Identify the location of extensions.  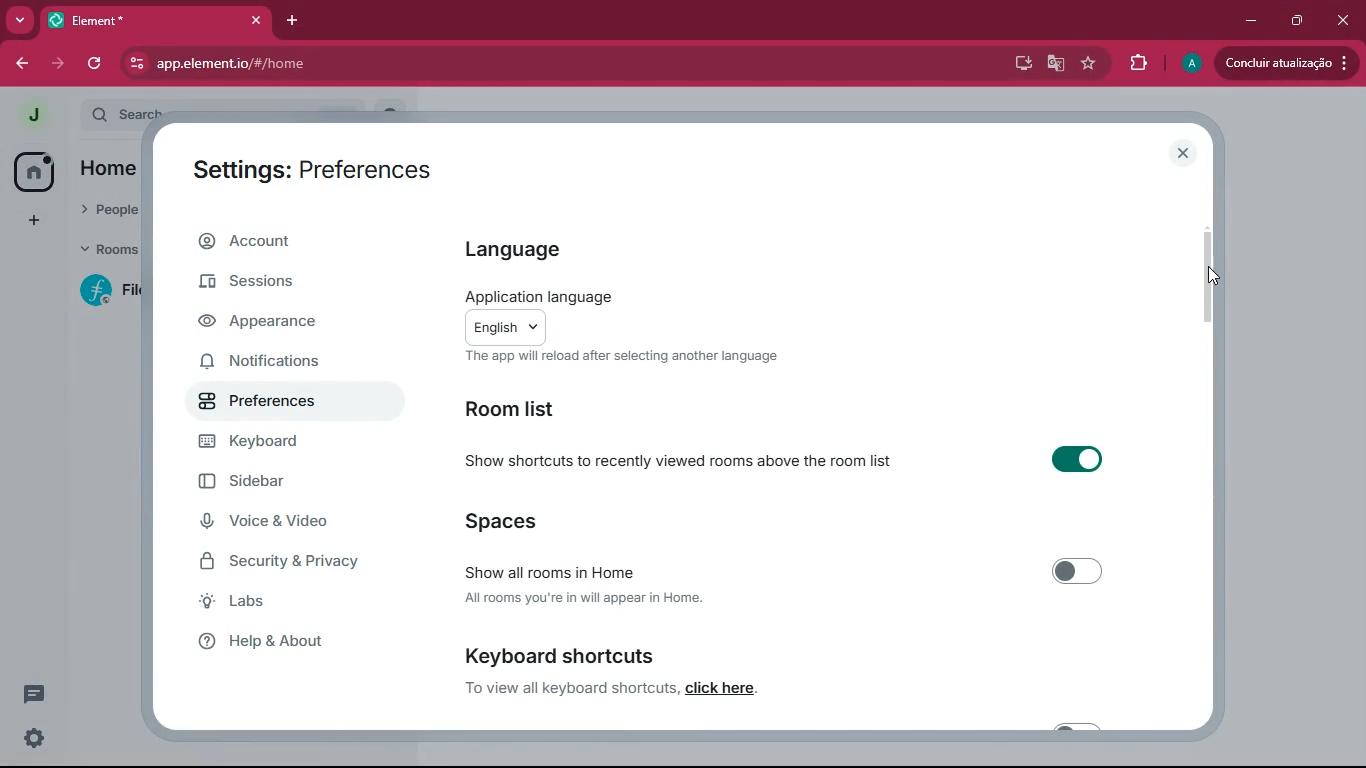
(1137, 64).